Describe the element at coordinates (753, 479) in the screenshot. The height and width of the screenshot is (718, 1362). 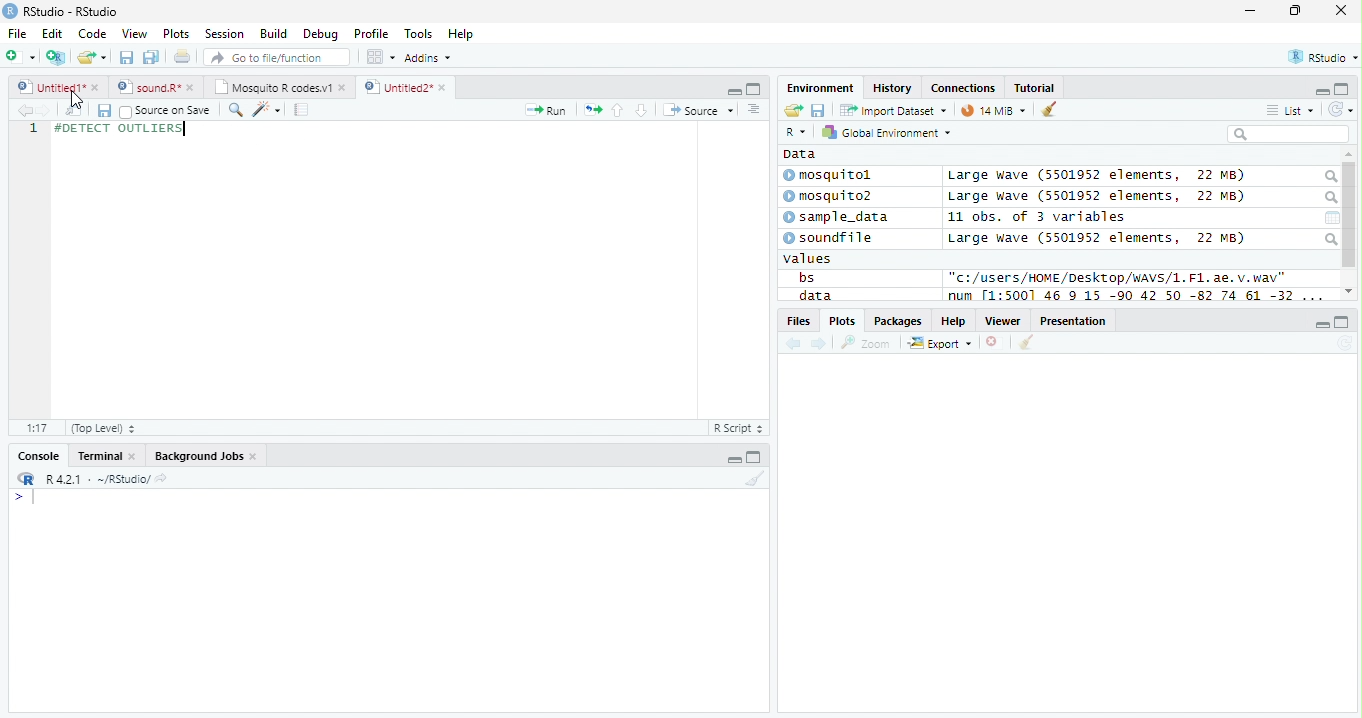
I see `clear workspace` at that location.